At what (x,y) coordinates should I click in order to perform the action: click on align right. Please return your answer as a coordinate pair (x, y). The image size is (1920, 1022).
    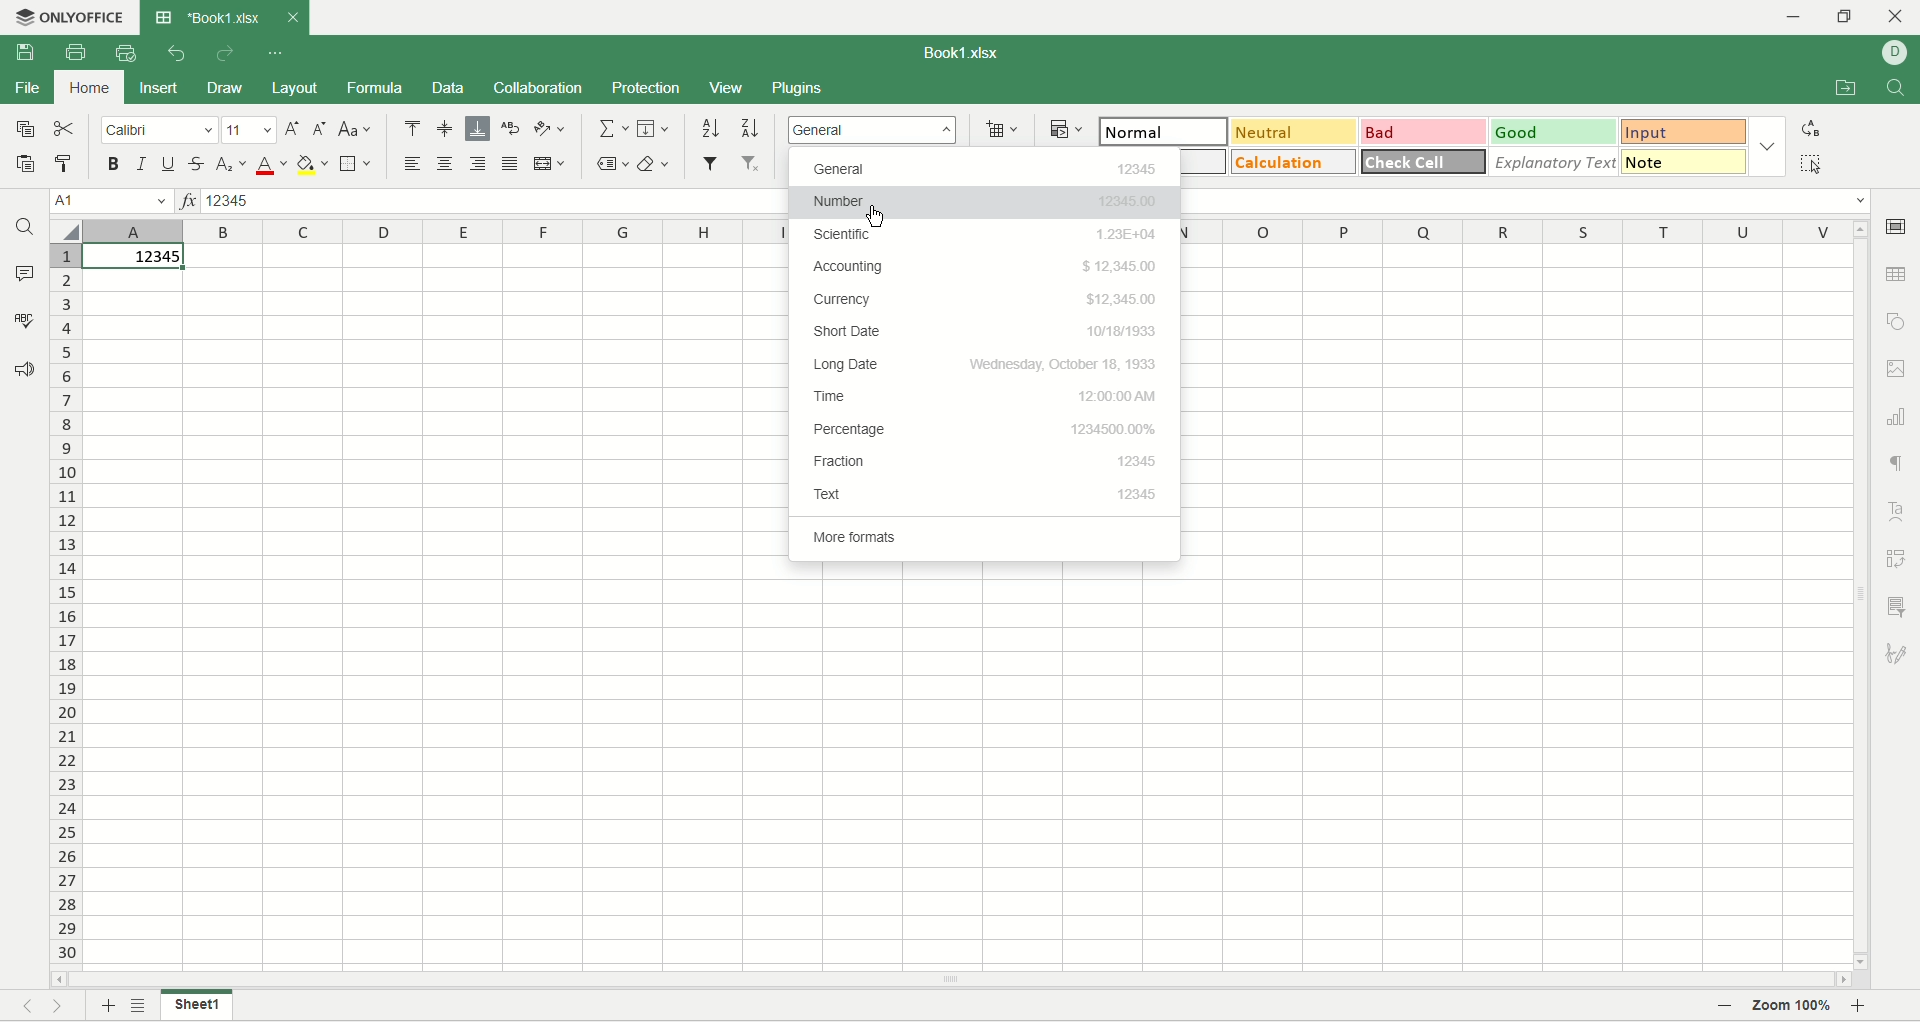
    Looking at the image, I should click on (480, 165).